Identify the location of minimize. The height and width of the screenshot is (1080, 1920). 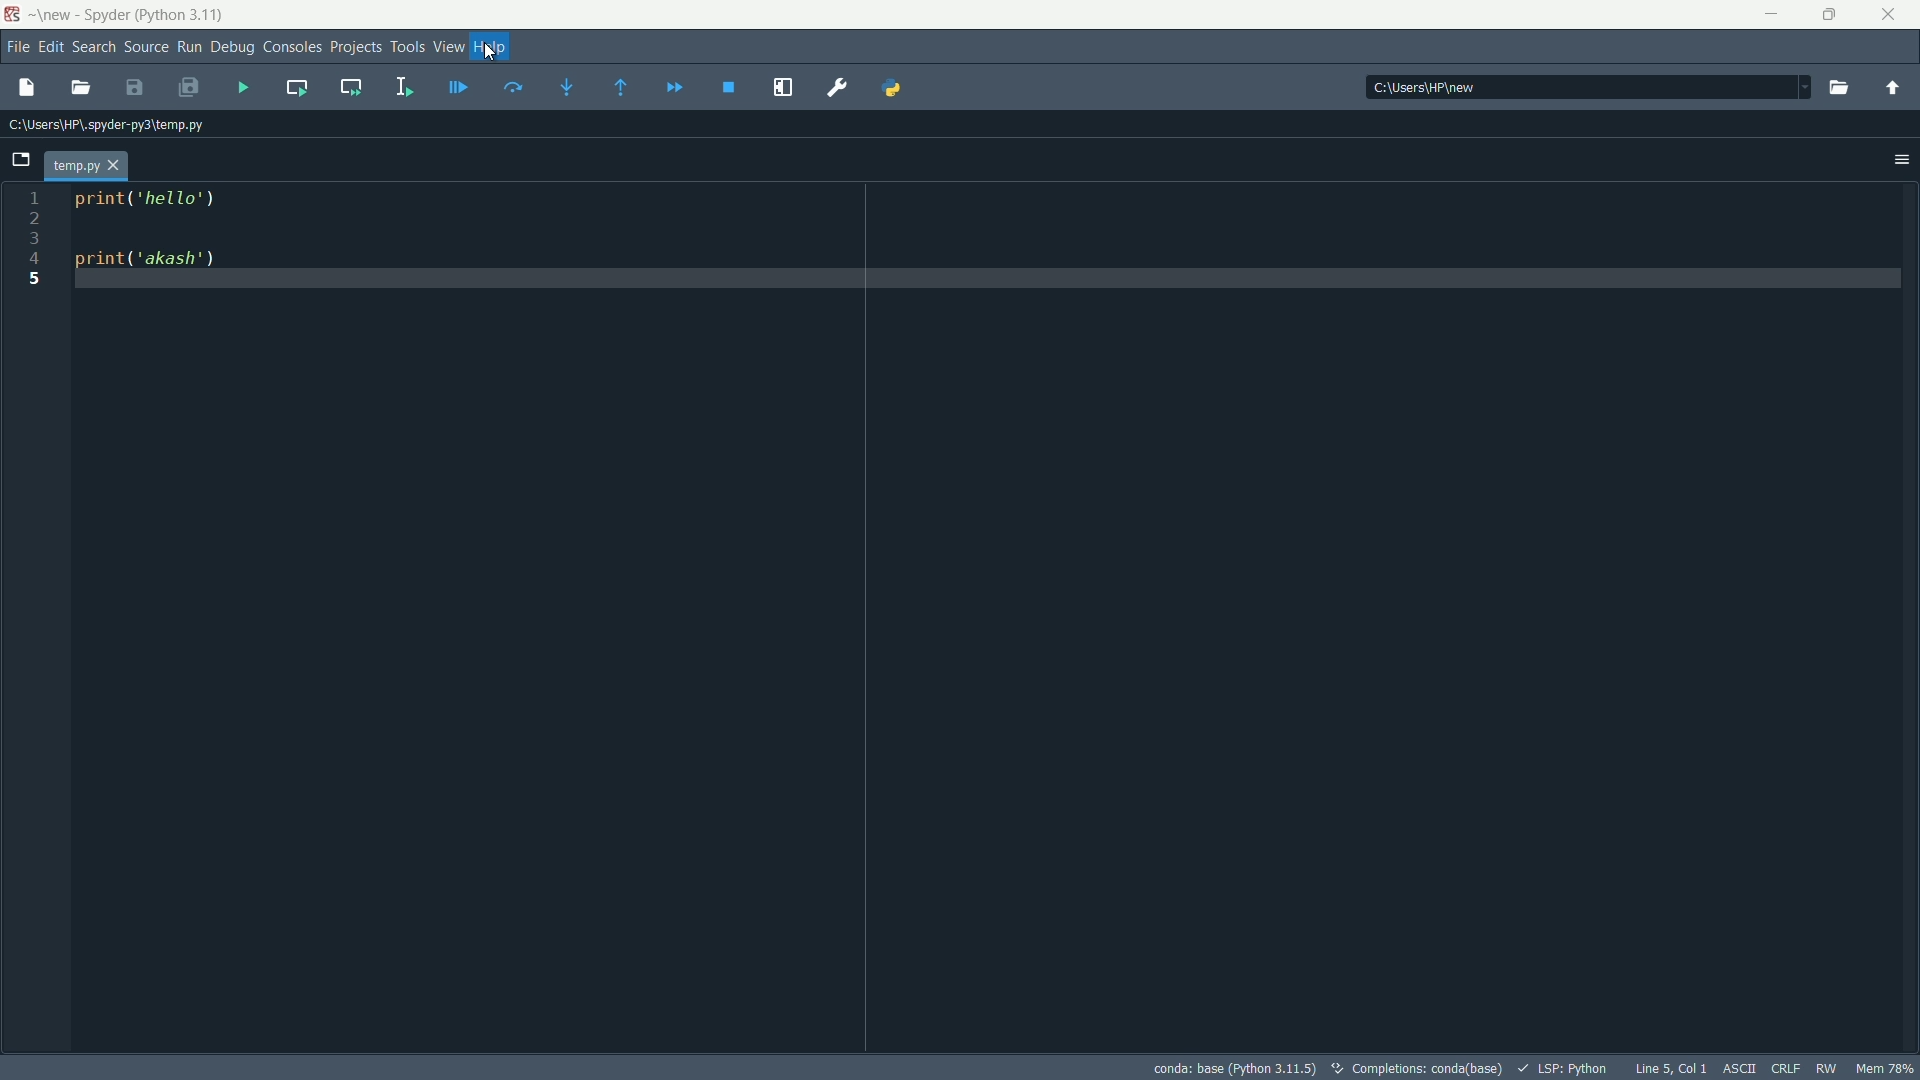
(1770, 13).